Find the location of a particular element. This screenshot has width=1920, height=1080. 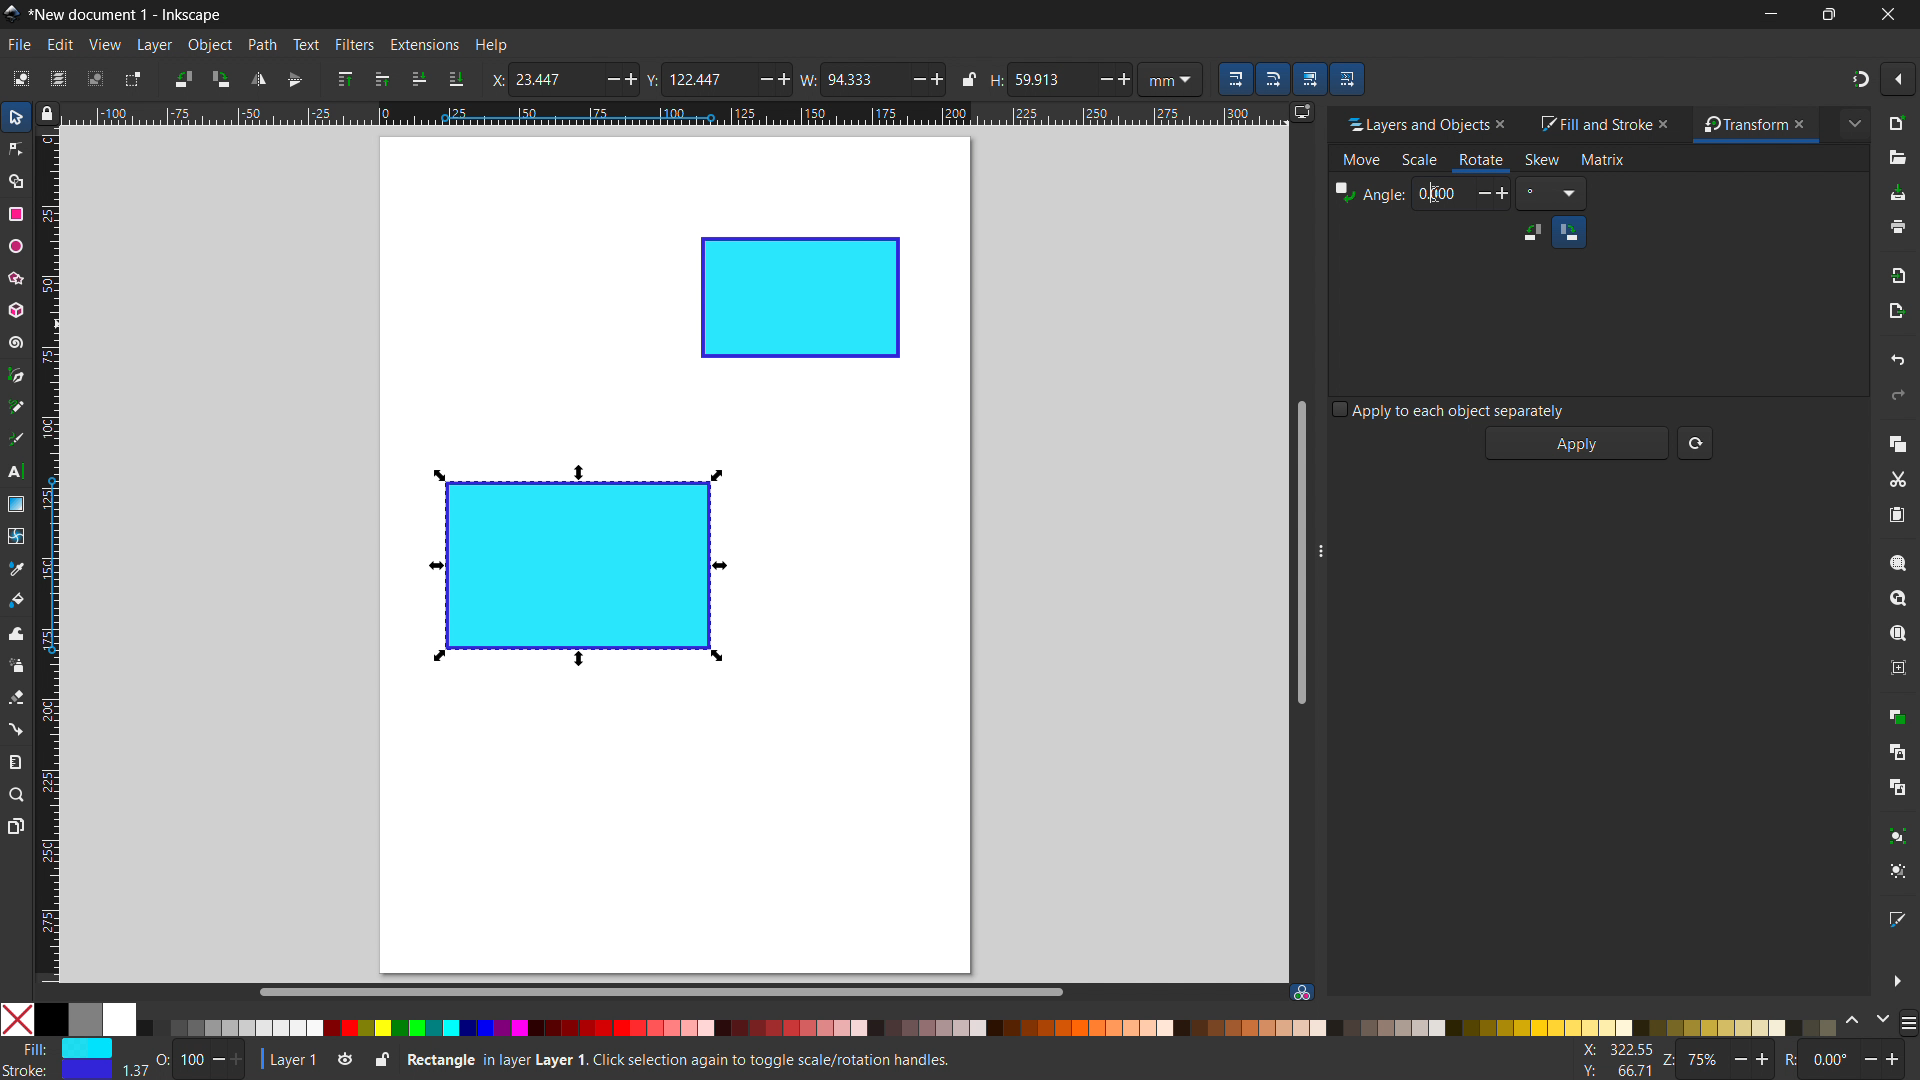

minimize is located at coordinates (1768, 14).